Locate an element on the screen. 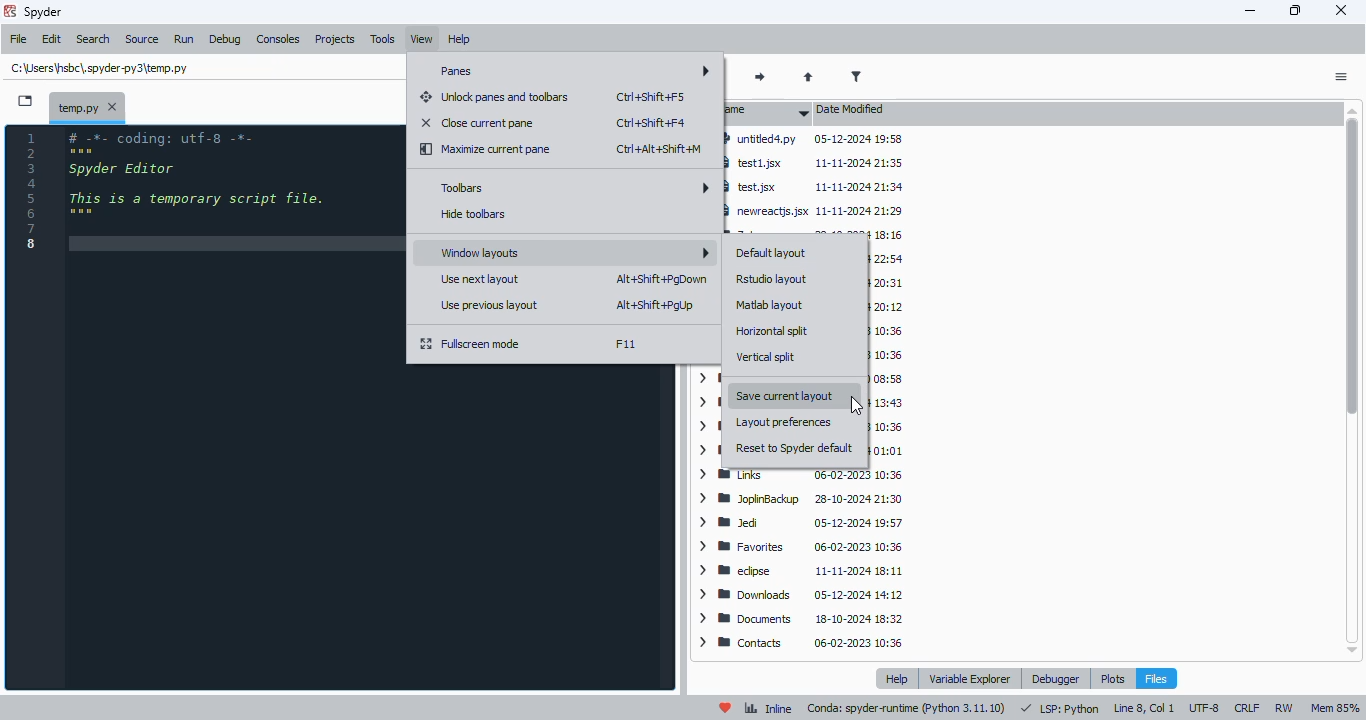 This screenshot has height=720, width=1366. inline is located at coordinates (768, 709).